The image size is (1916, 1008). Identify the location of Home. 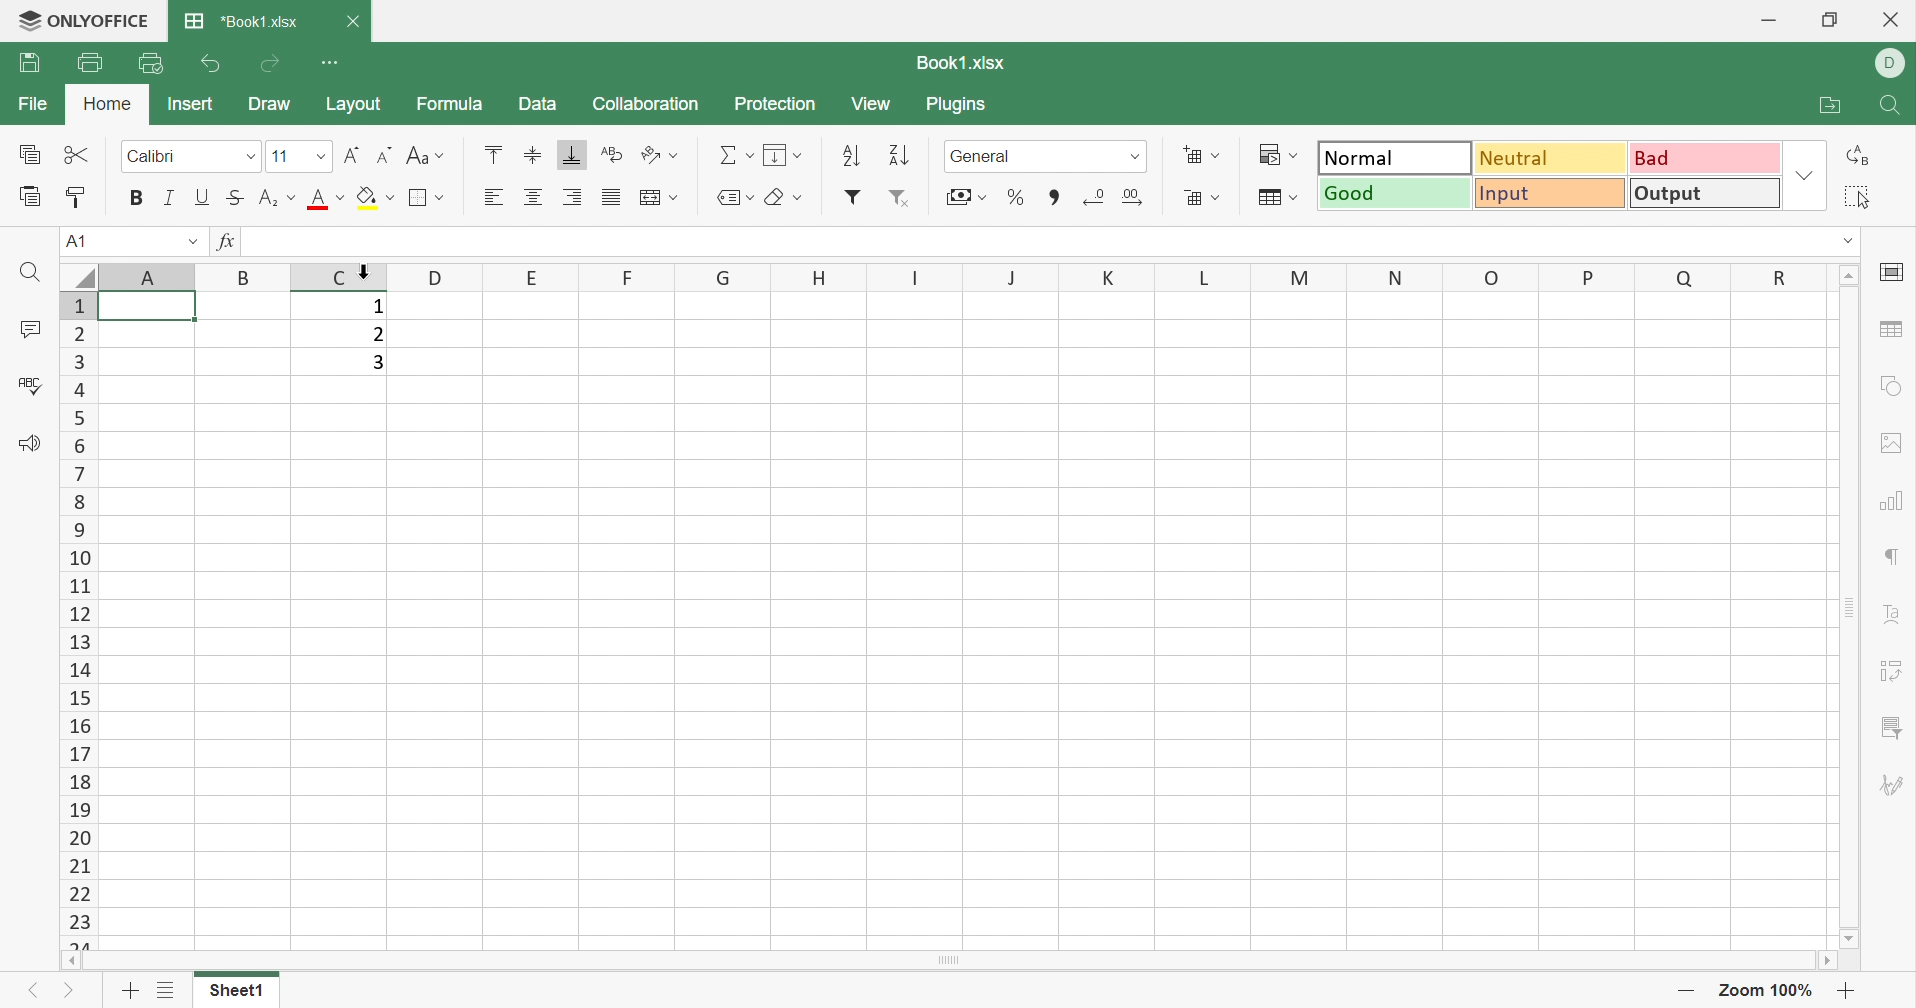
(110, 103).